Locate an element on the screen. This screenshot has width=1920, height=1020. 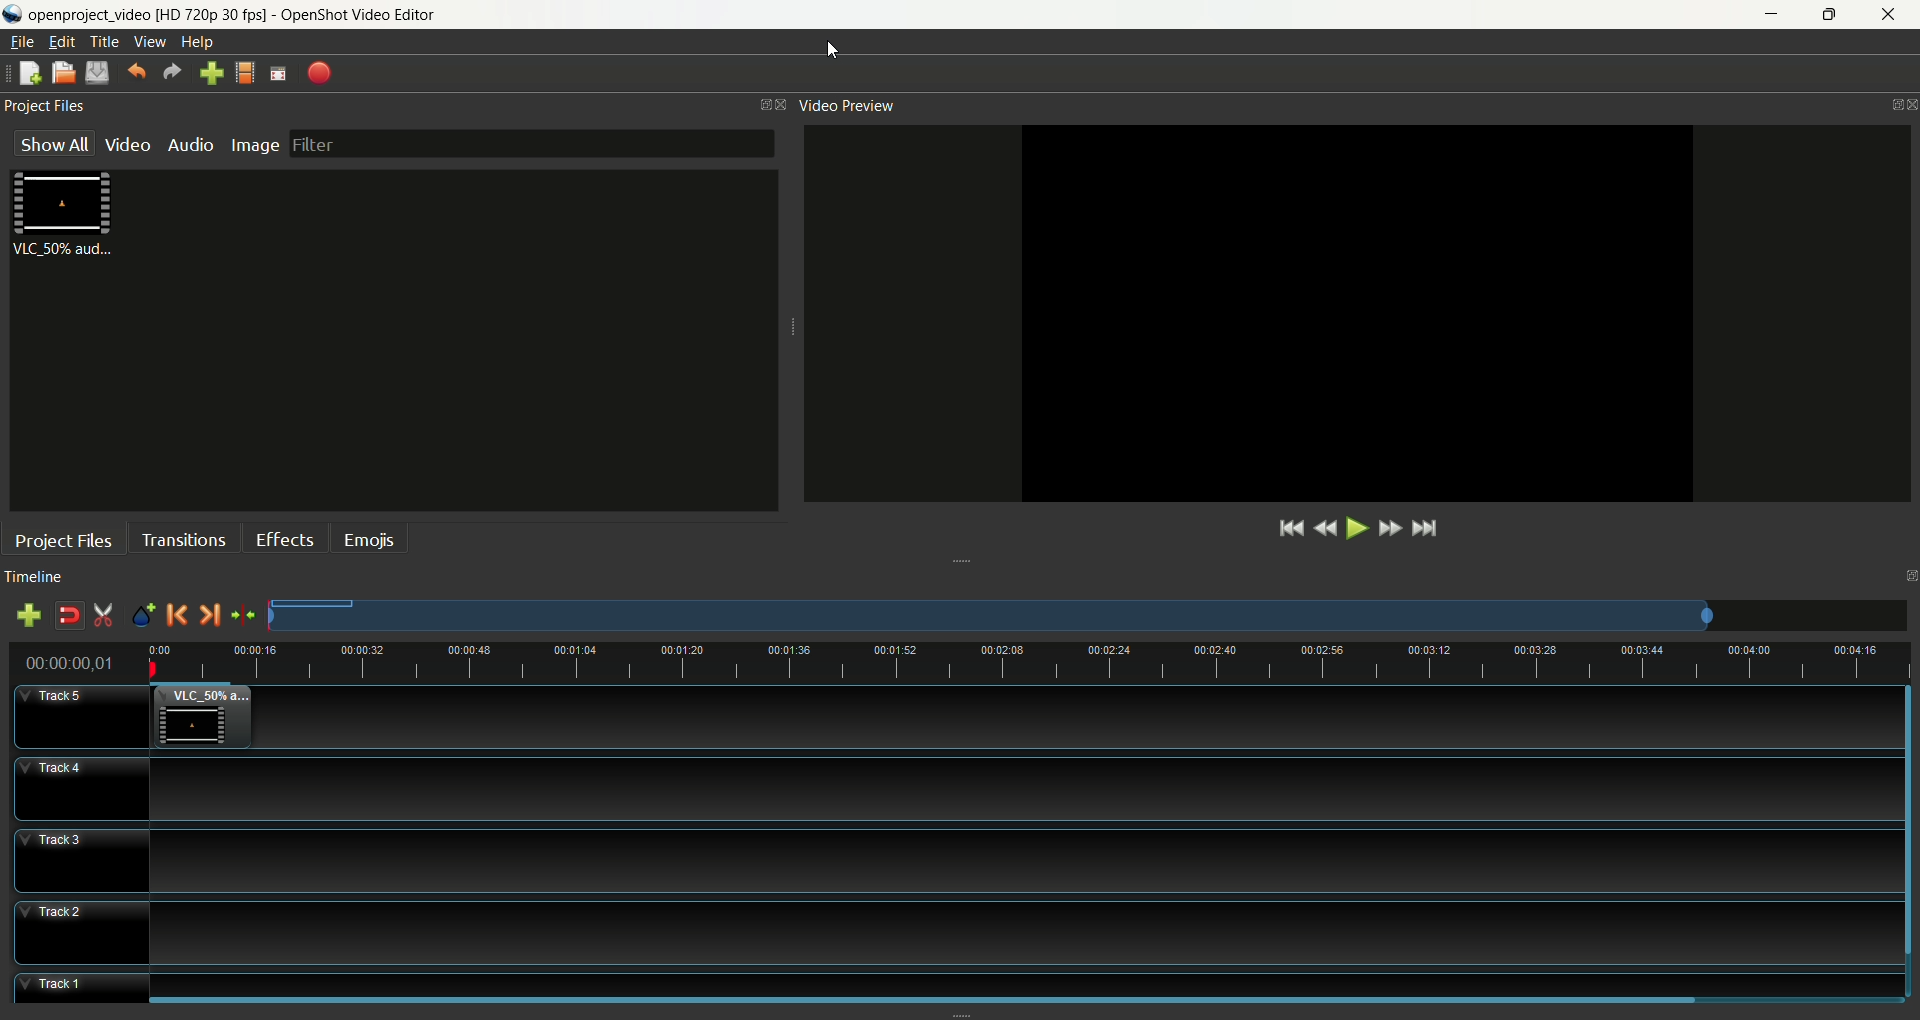
rack 2 is located at coordinates (941, 934).